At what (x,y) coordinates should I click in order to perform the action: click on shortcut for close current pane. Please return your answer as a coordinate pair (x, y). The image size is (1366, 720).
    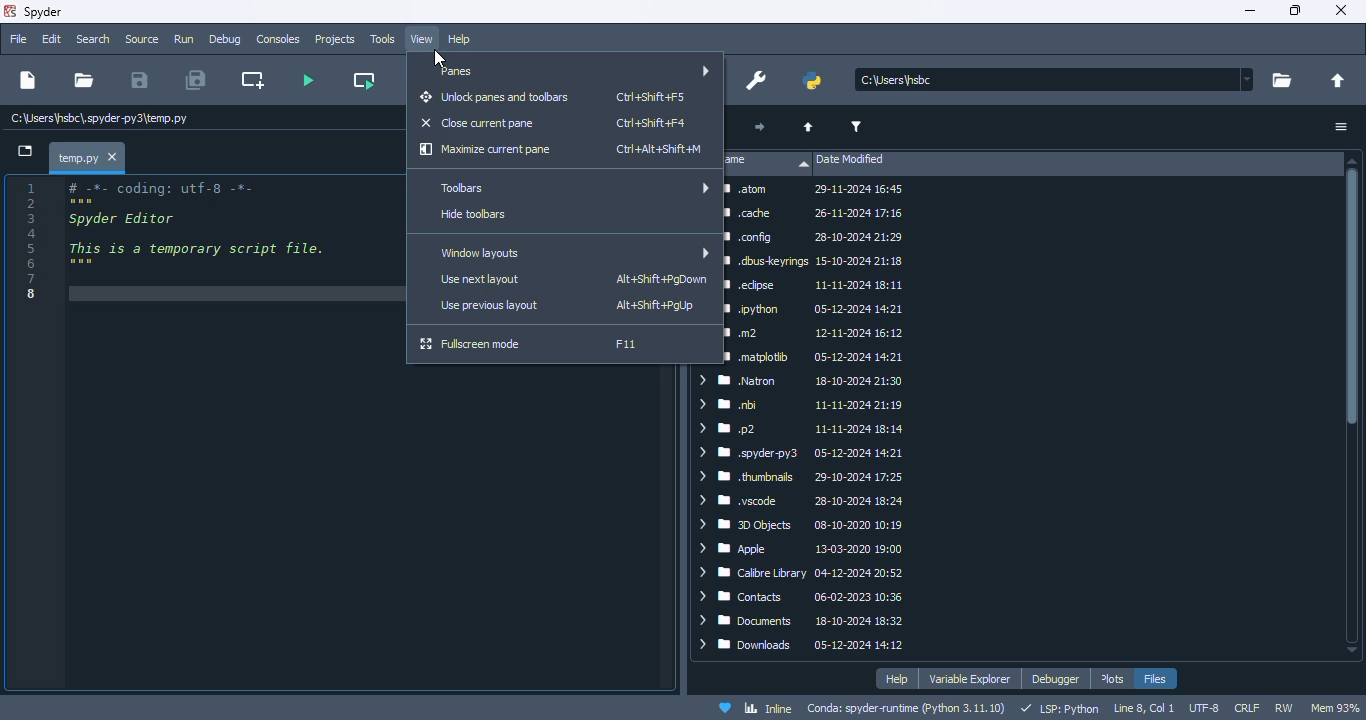
    Looking at the image, I should click on (652, 123).